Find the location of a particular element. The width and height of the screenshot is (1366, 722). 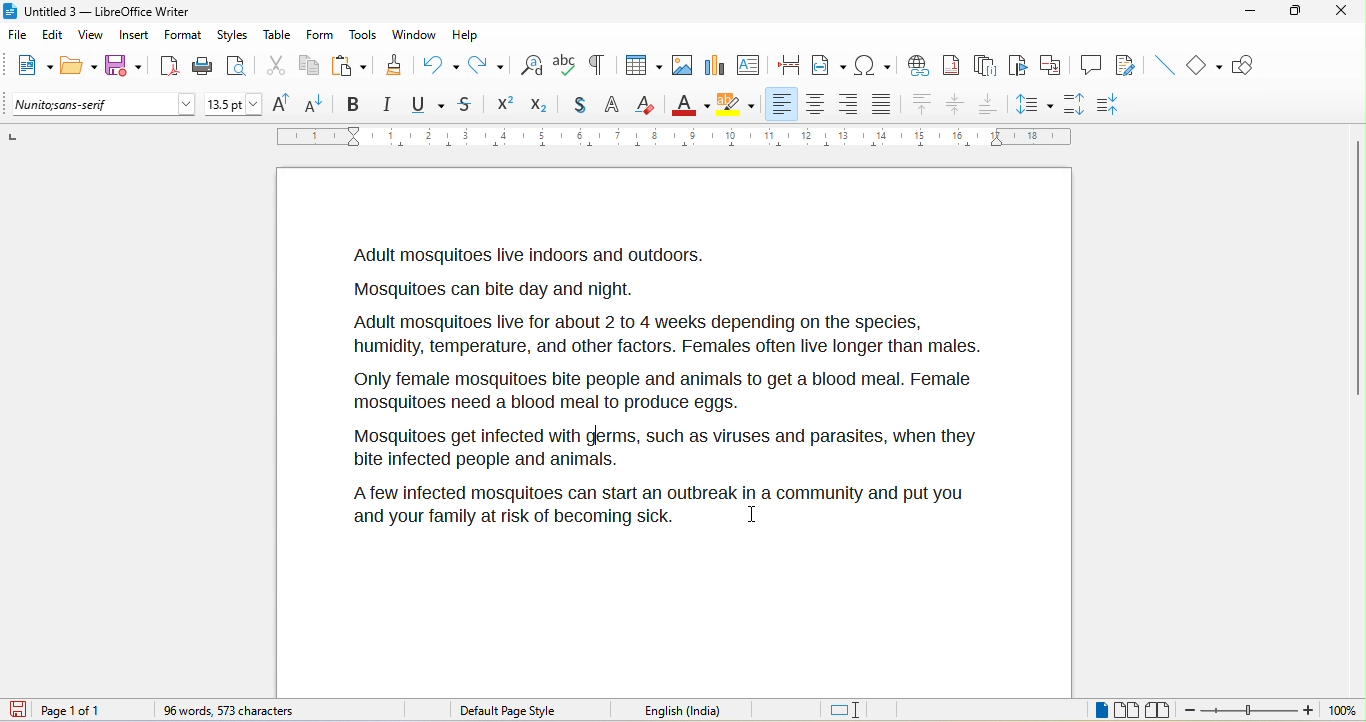

maximize is located at coordinates (1298, 15).